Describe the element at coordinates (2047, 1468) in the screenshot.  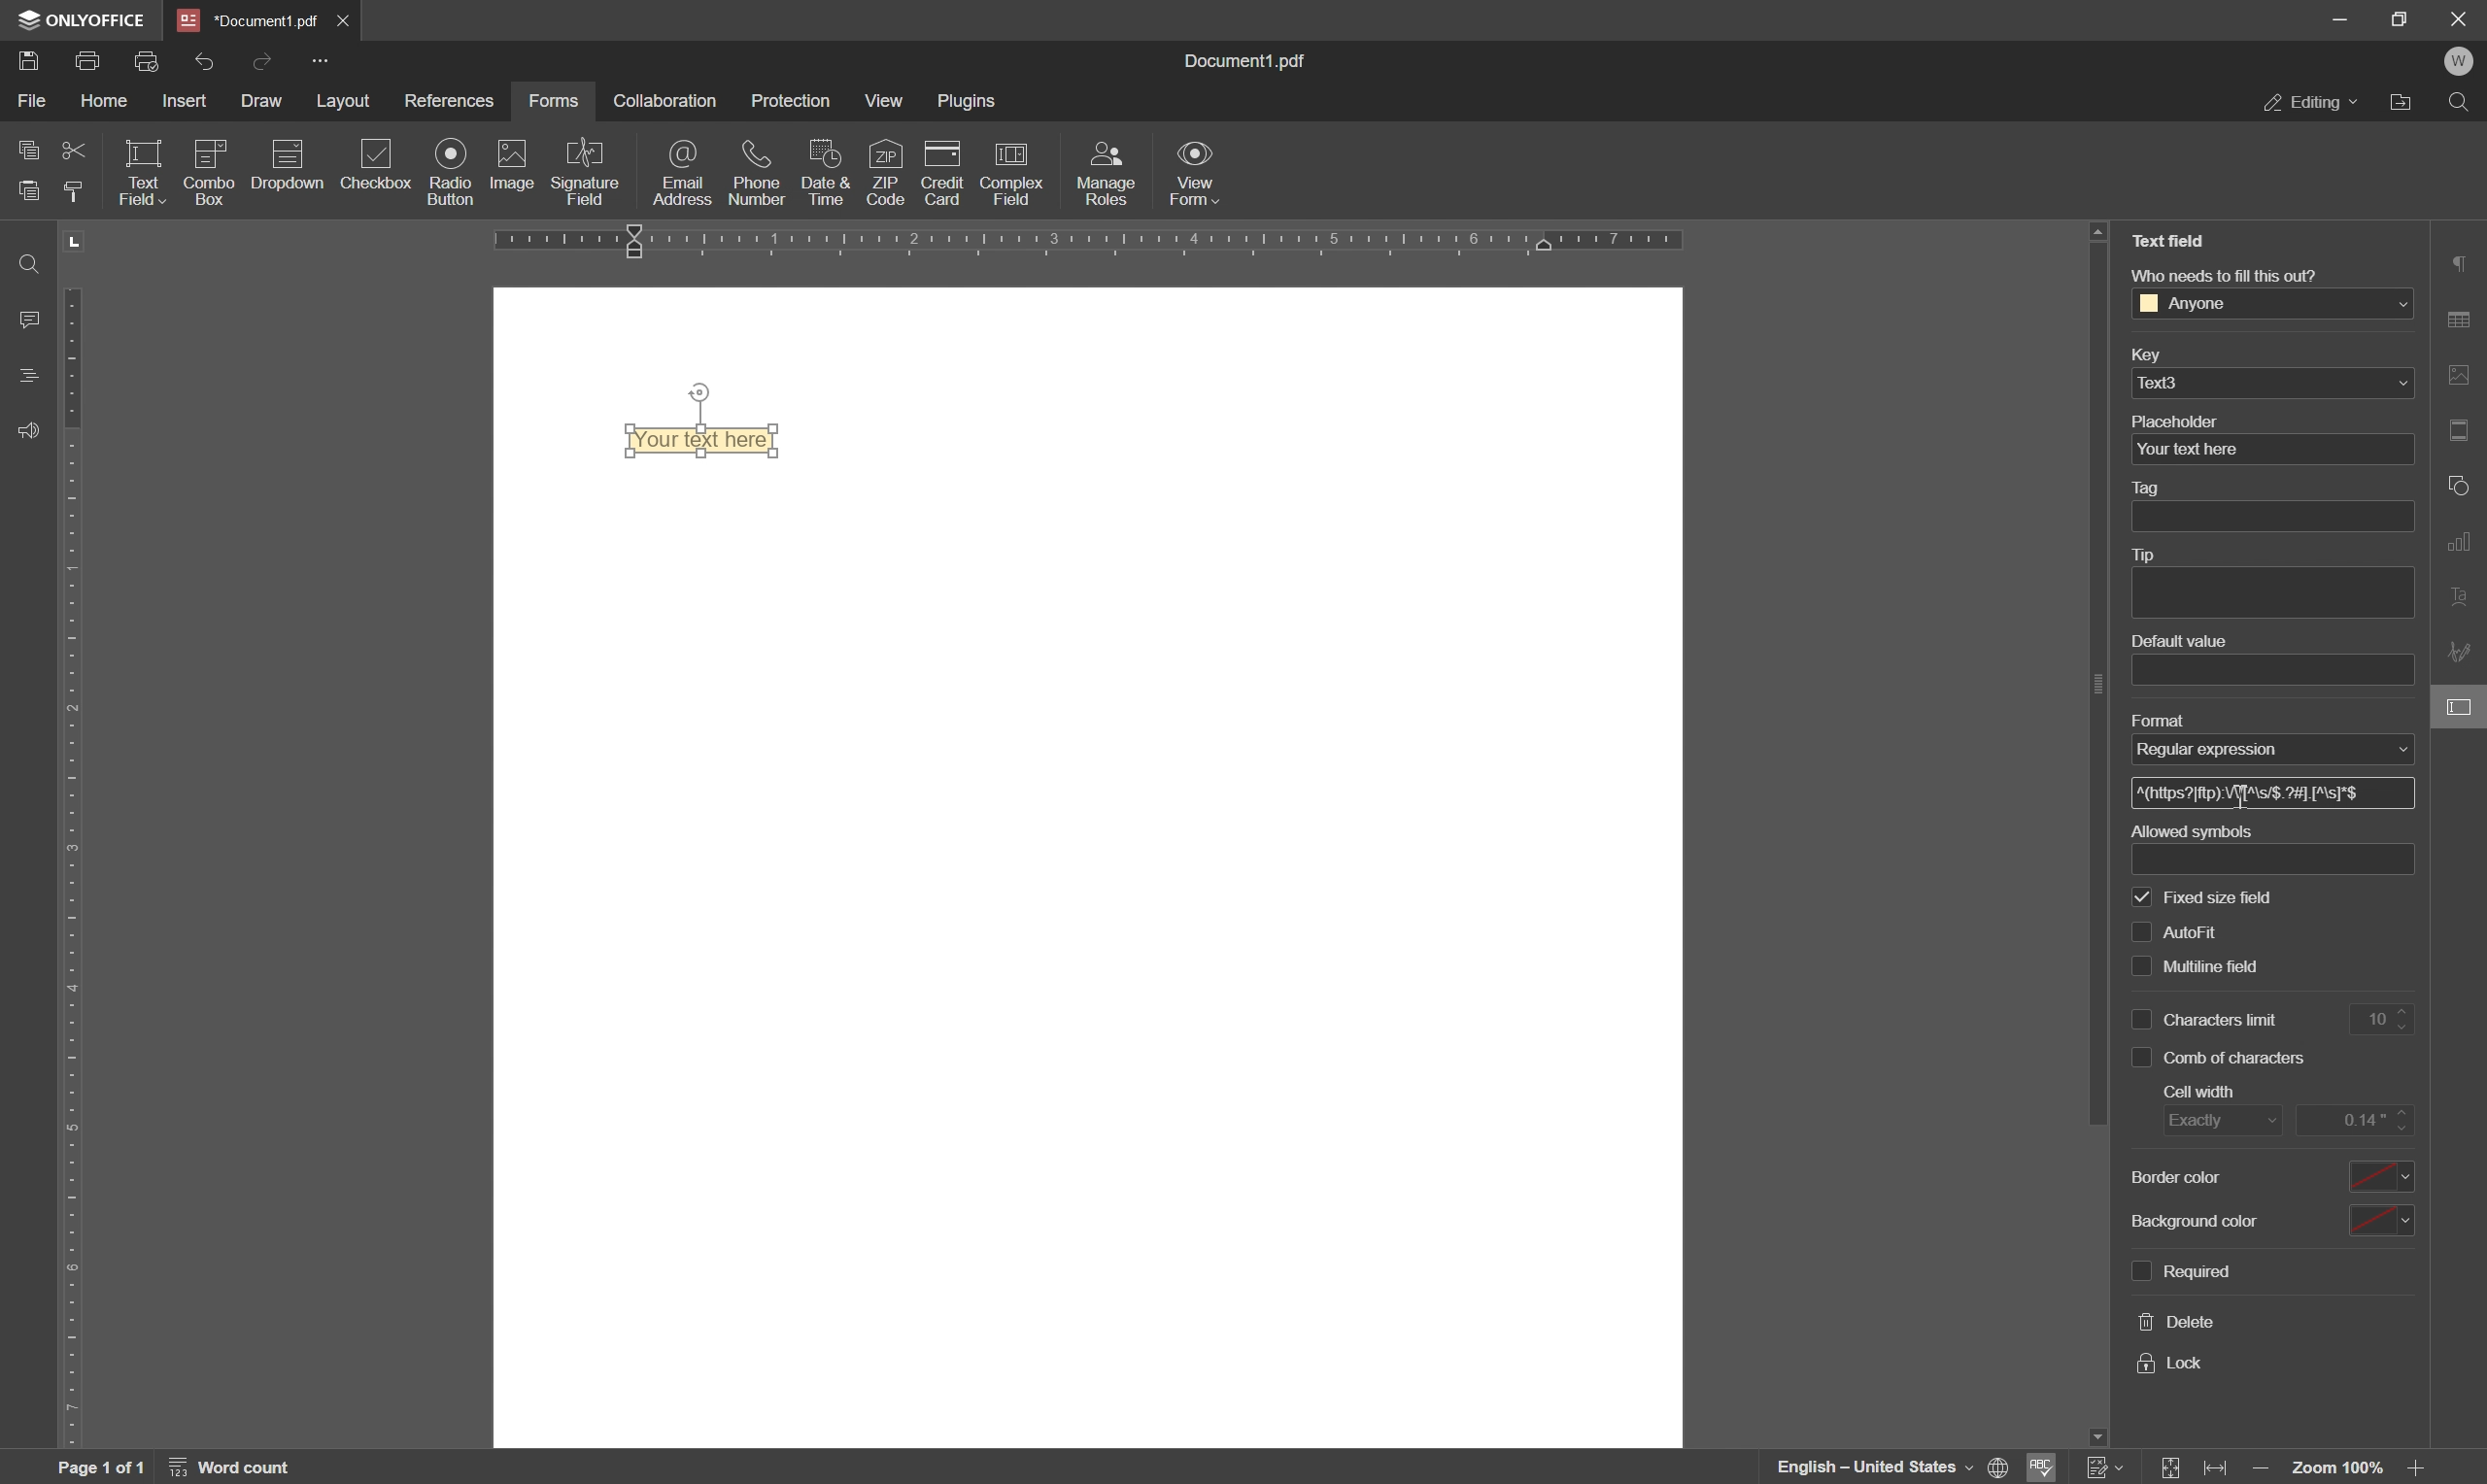
I see `spell checking` at that location.